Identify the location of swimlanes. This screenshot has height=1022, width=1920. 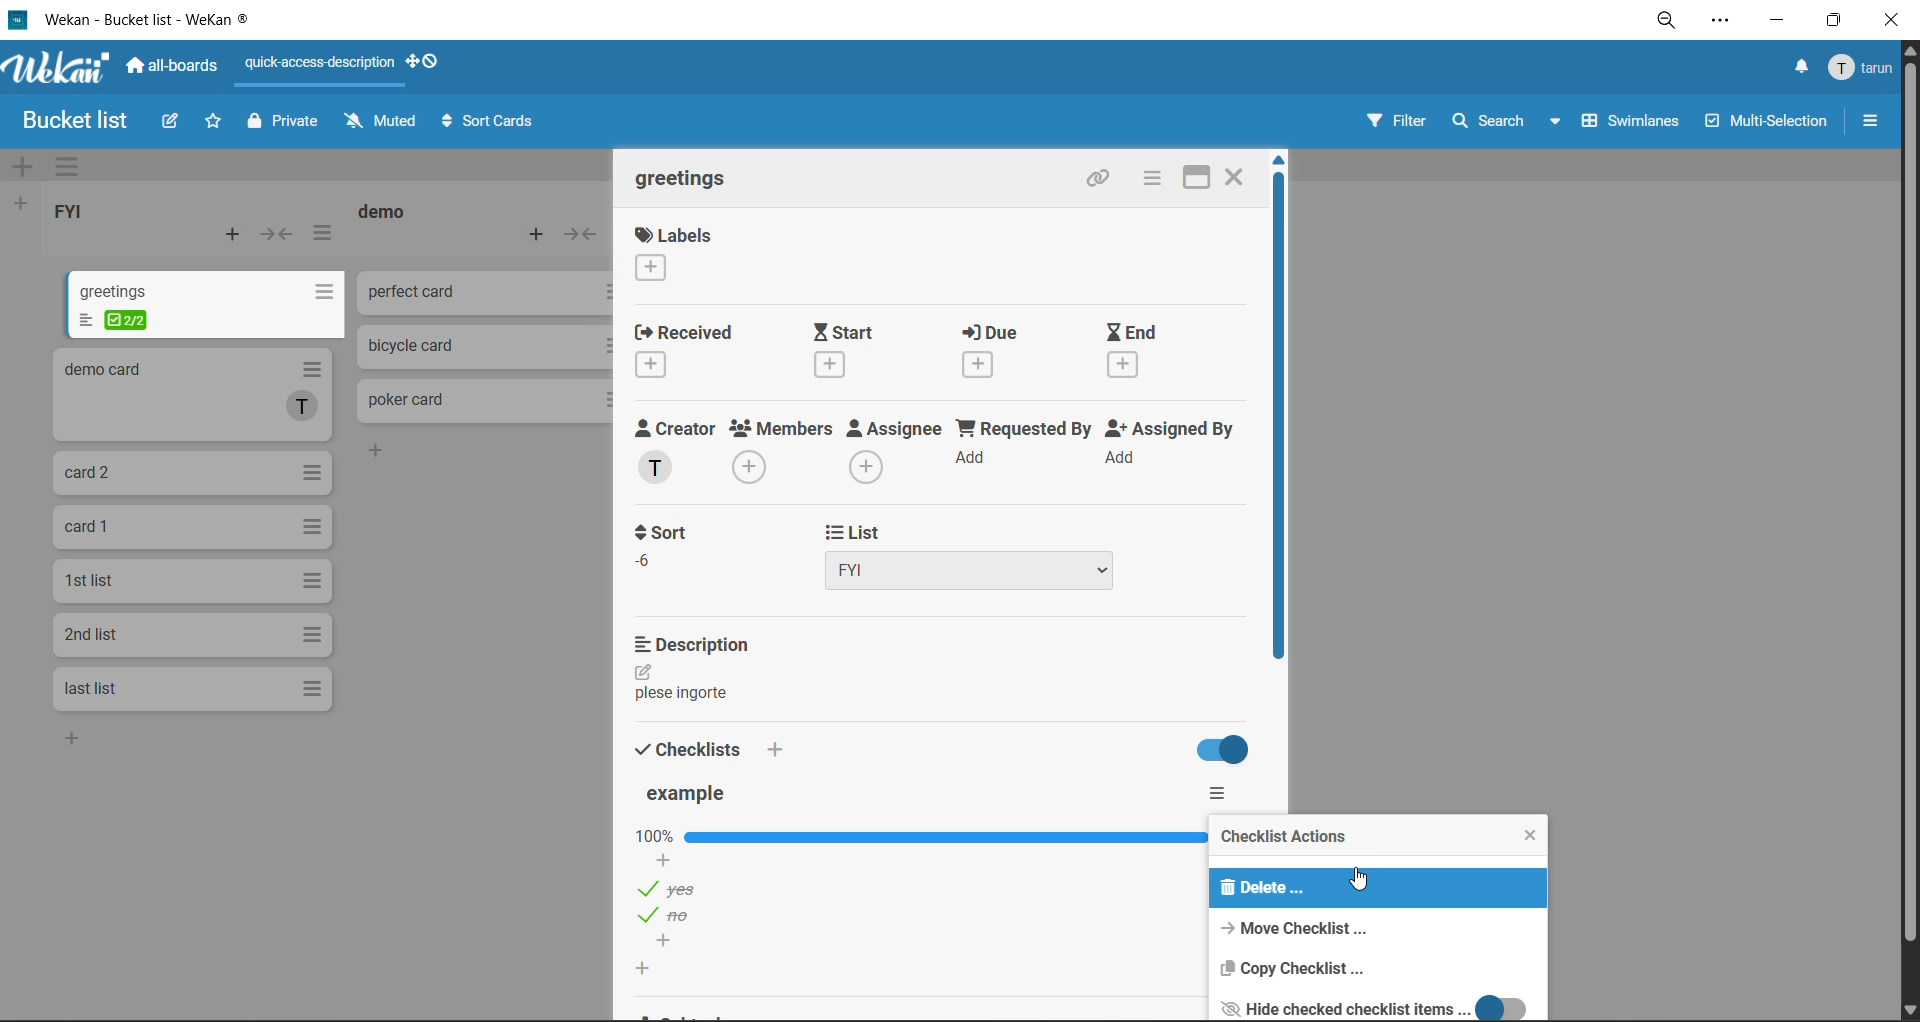
(1635, 121).